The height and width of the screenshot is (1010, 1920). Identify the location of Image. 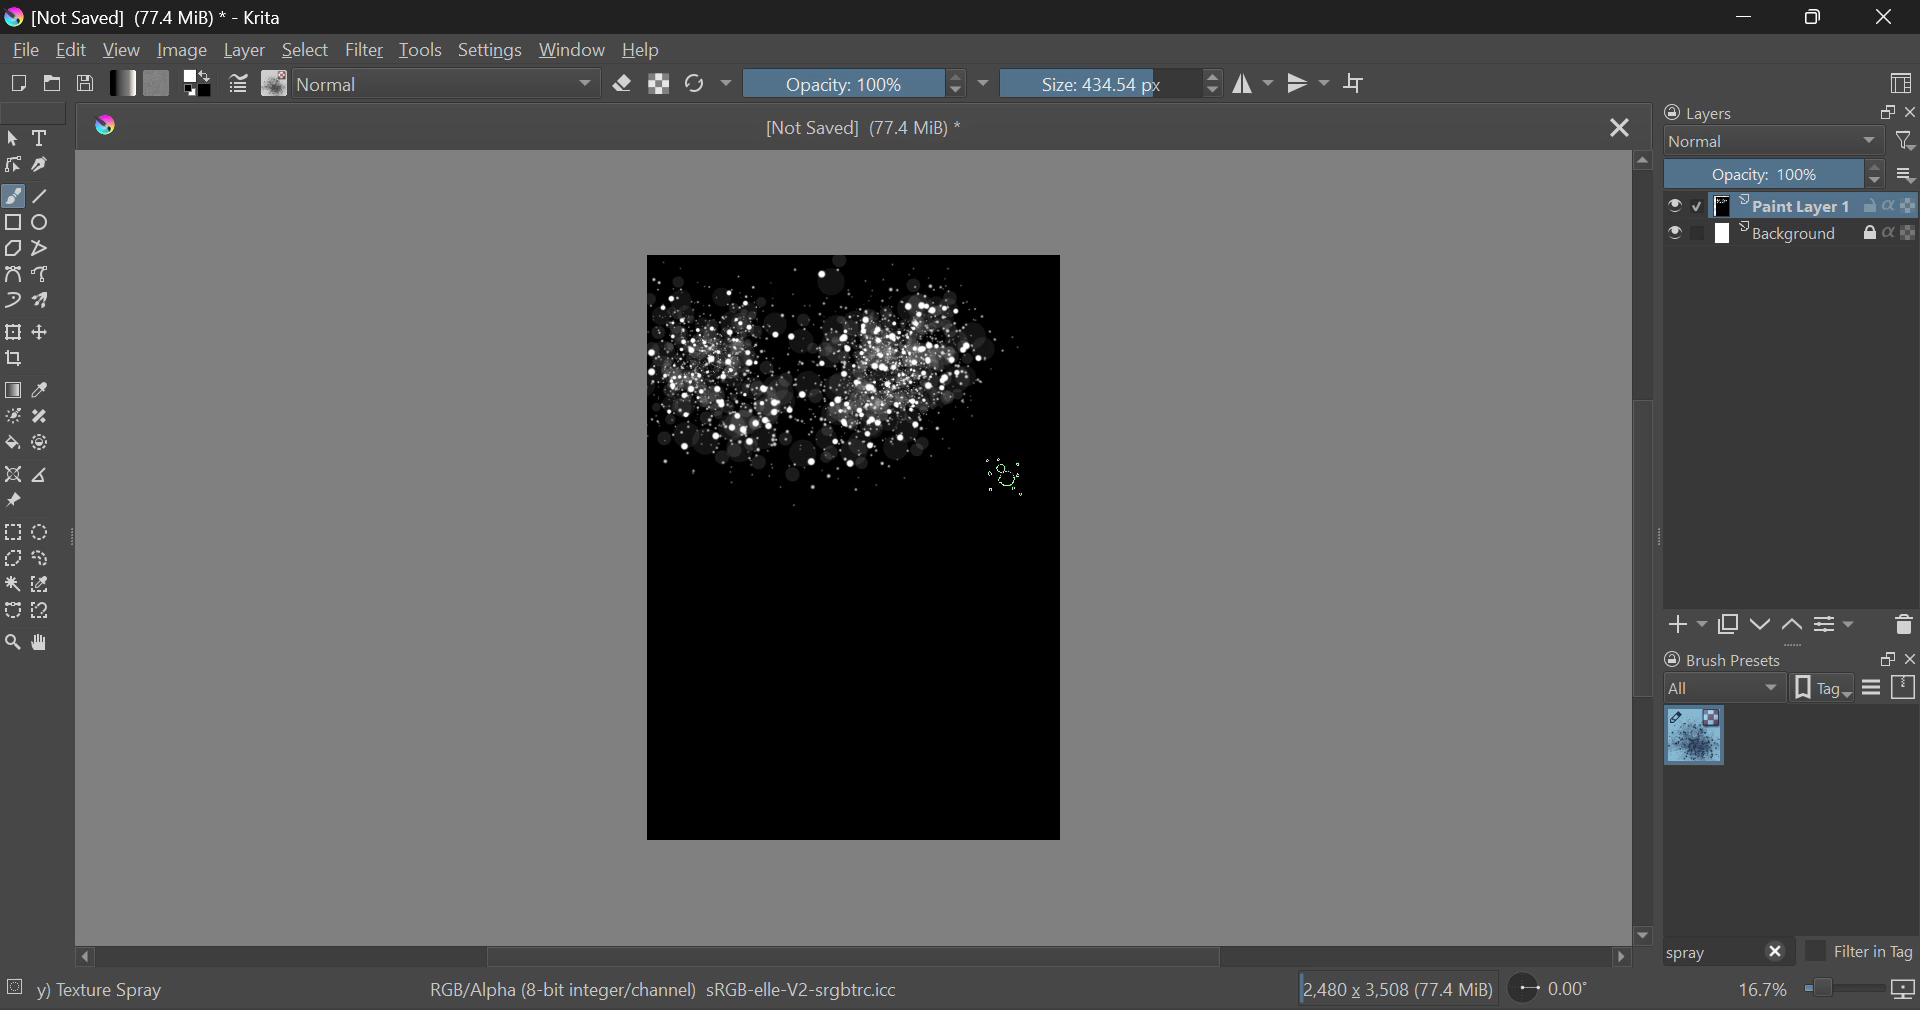
(188, 48).